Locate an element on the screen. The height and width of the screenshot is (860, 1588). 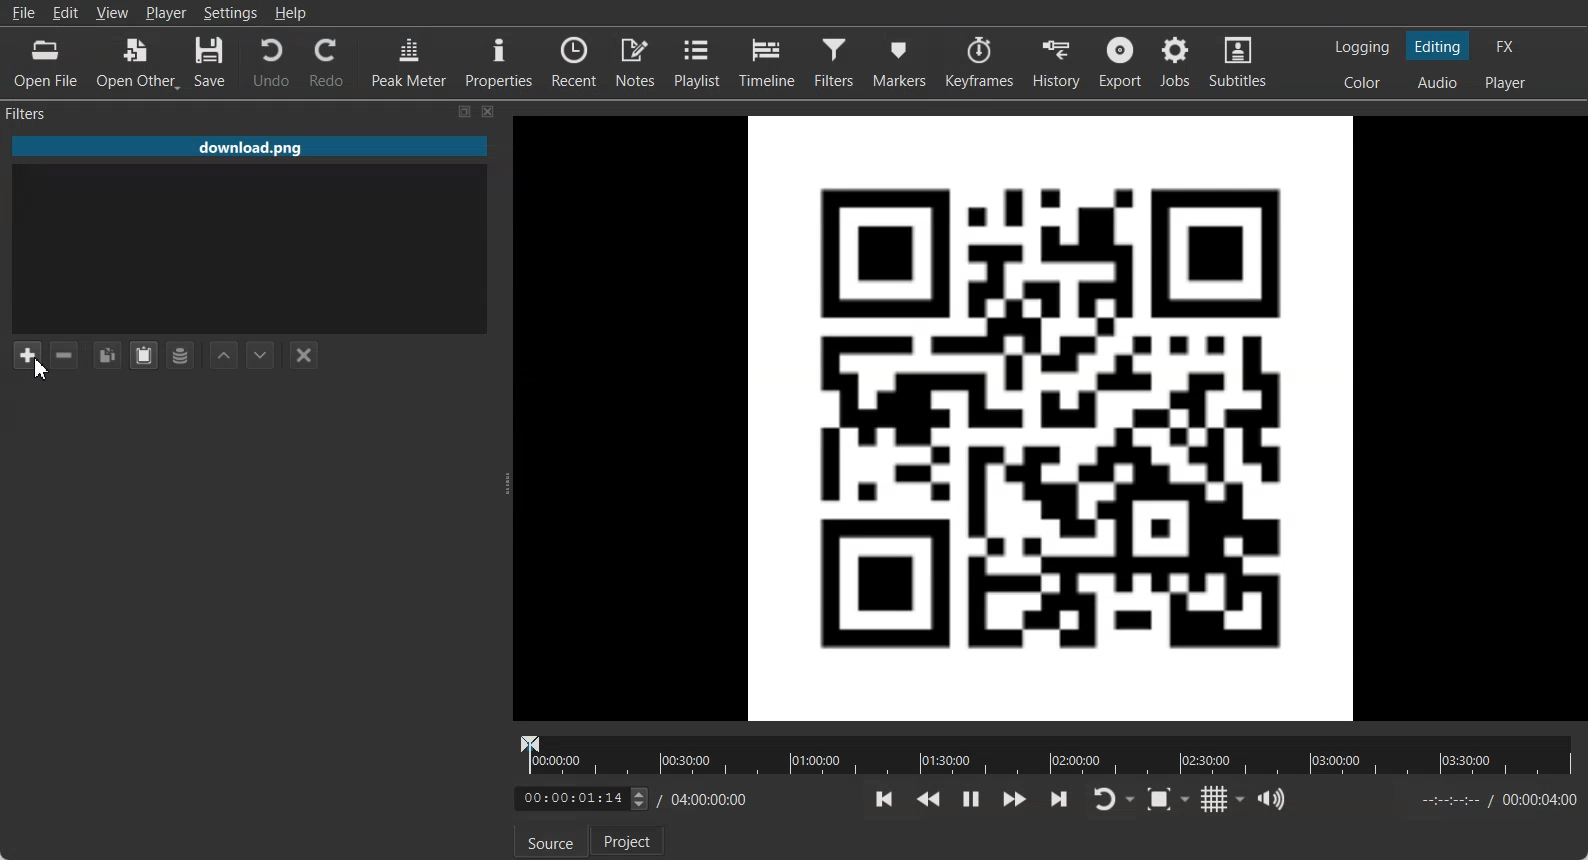
Drop down box is located at coordinates (1132, 800).